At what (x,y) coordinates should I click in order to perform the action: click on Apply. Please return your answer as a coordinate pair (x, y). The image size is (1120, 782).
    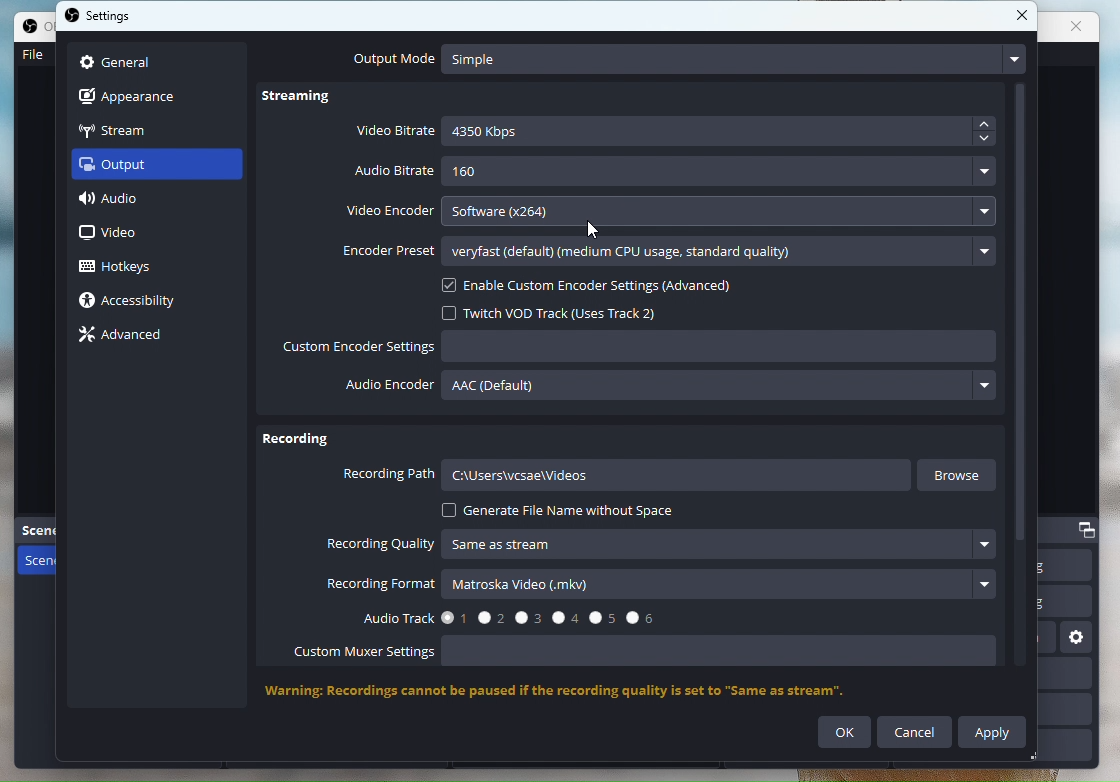
    Looking at the image, I should click on (994, 731).